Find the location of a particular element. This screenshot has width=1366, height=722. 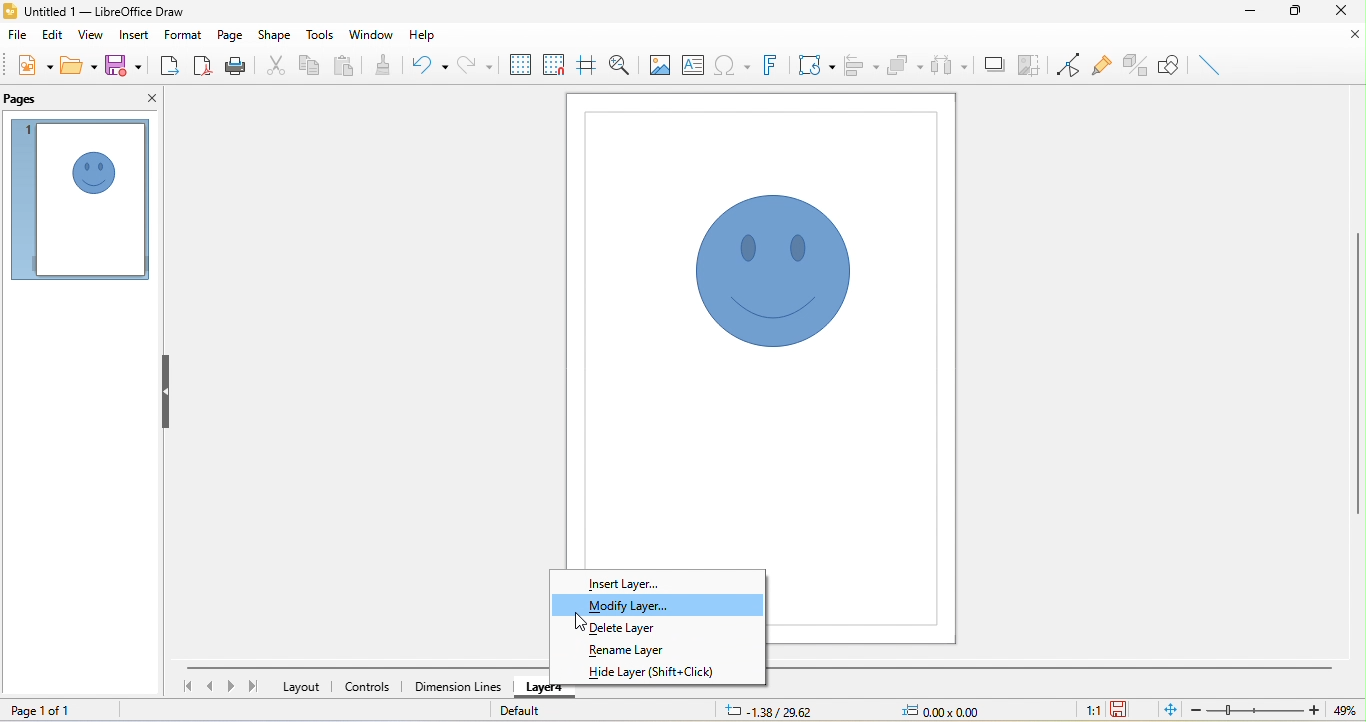

dimension lines is located at coordinates (457, 685).